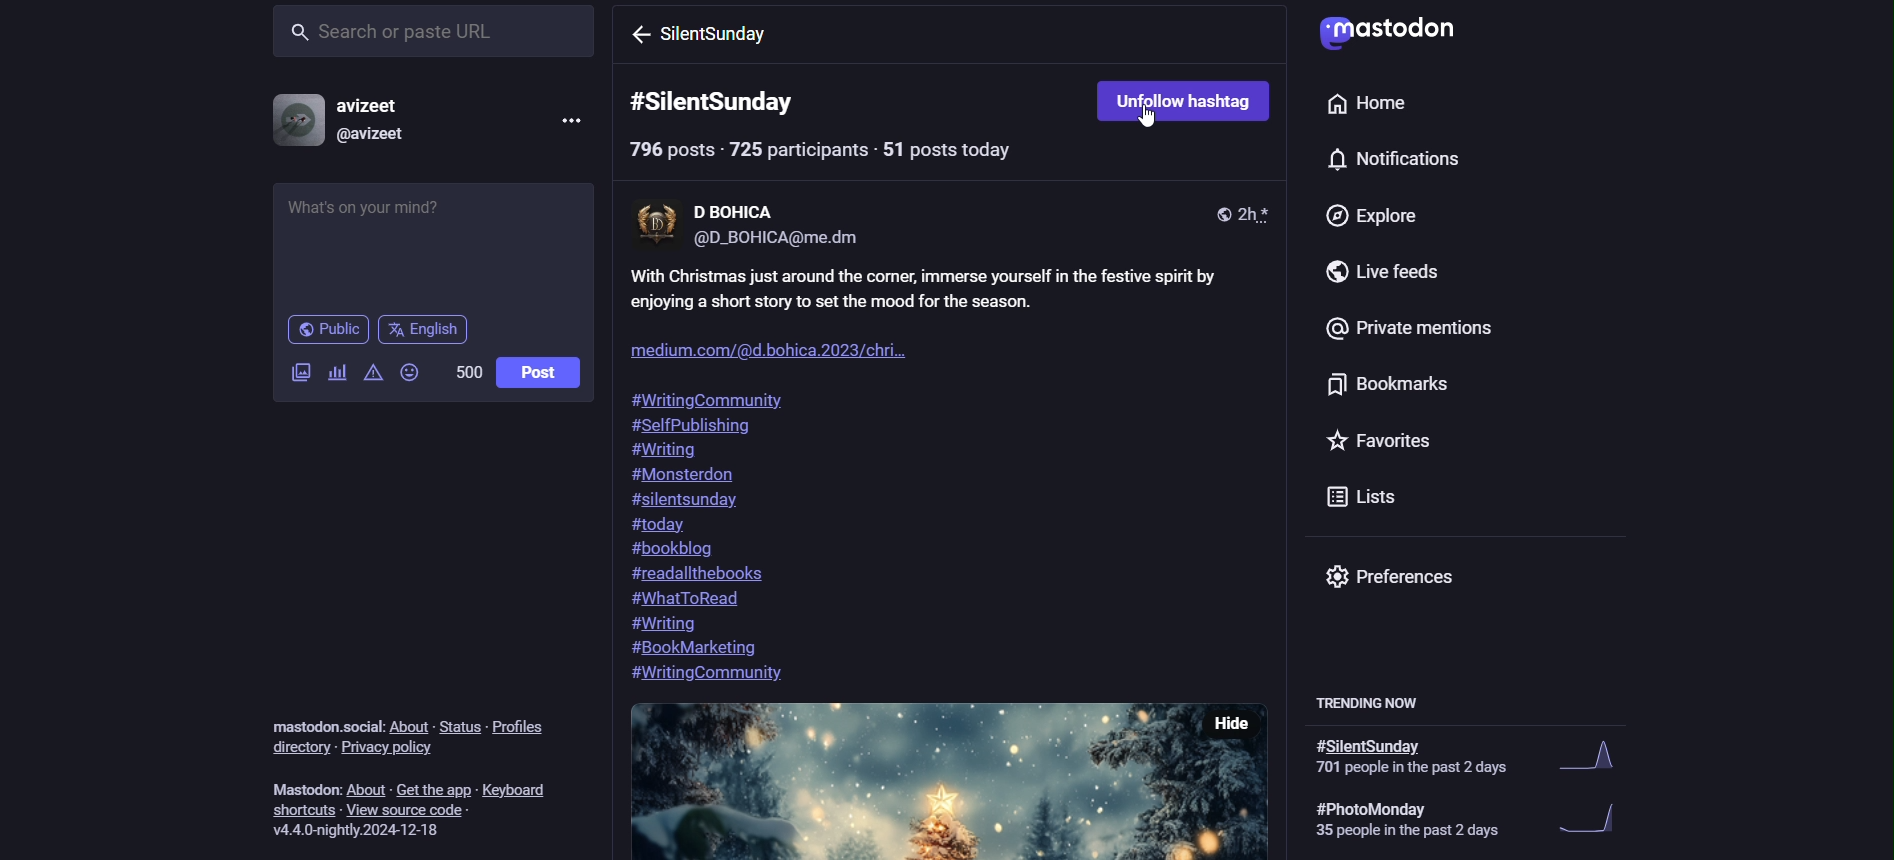 This screenshot has width=1894, height=860. What do you see at coordinates (301, 787) in the screenshot?
I see `mastodon` at bounding box center [301, 787].